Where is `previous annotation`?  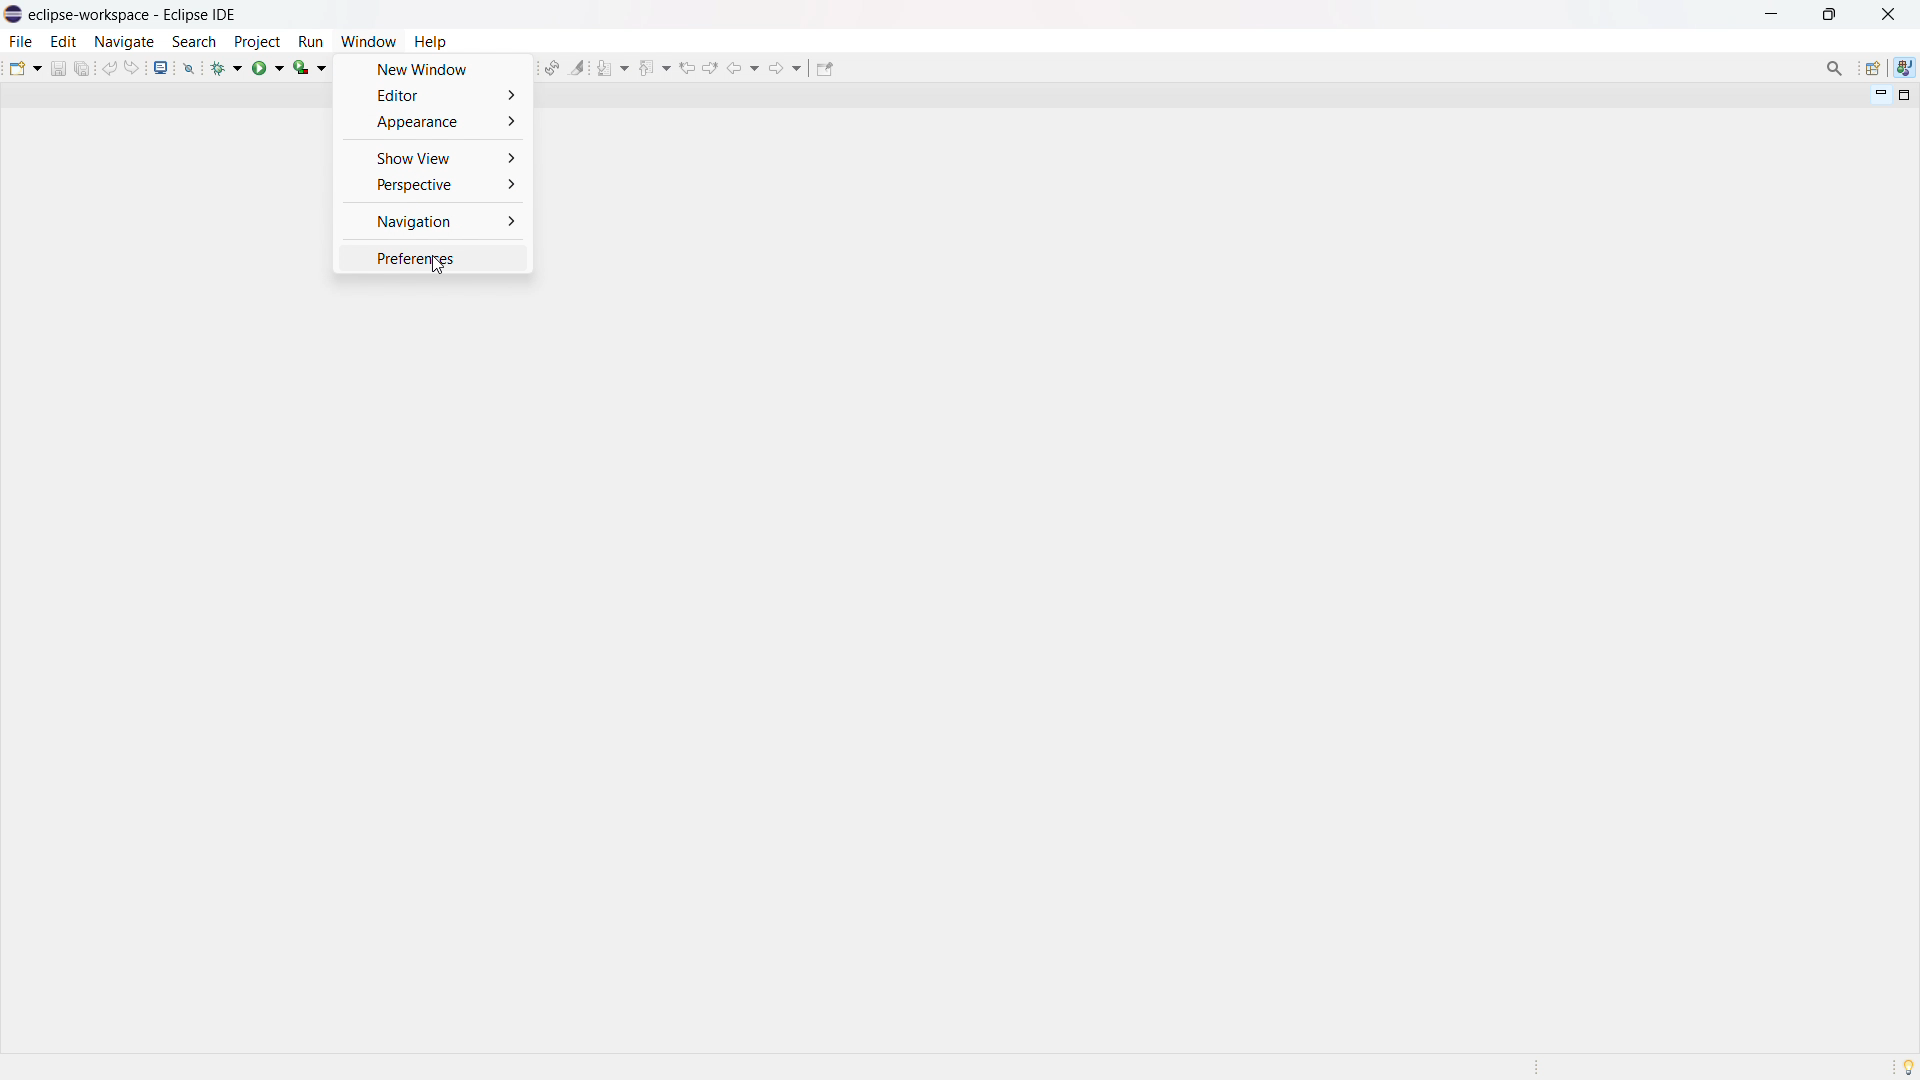 previous annotation is located at coordinates (654, 67).